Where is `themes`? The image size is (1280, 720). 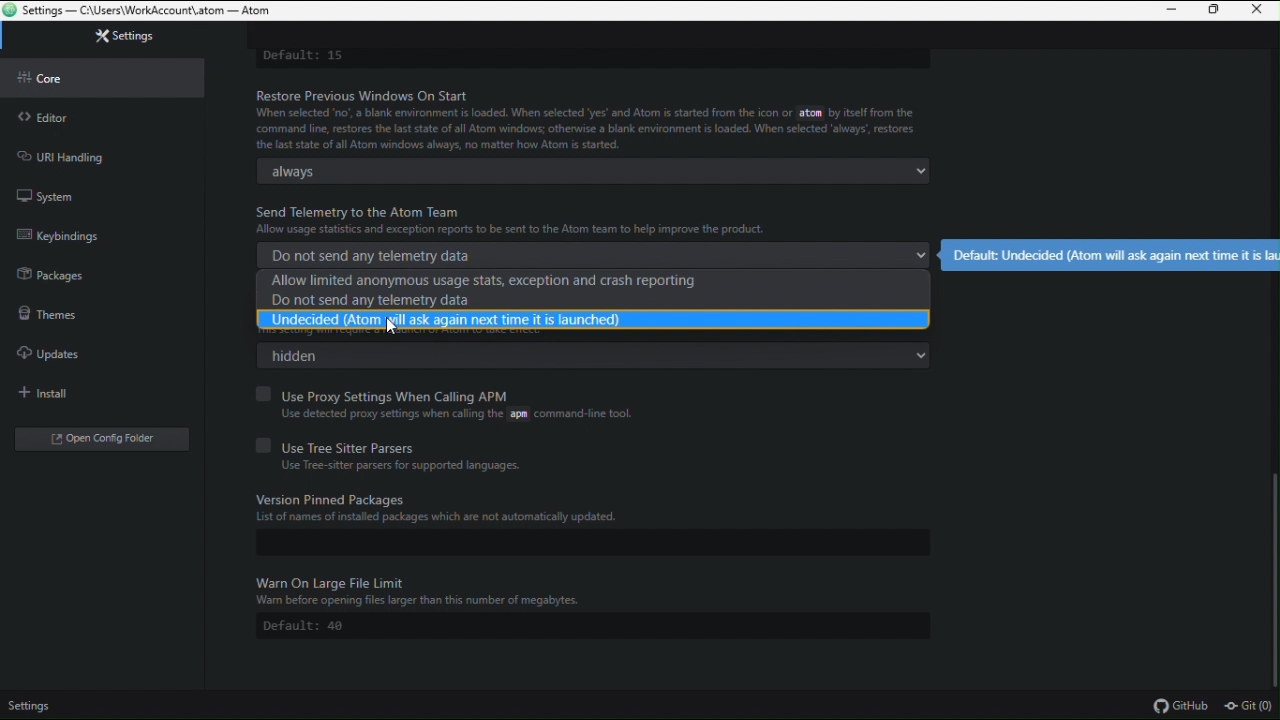
themes is located at coordinates (94, 310).